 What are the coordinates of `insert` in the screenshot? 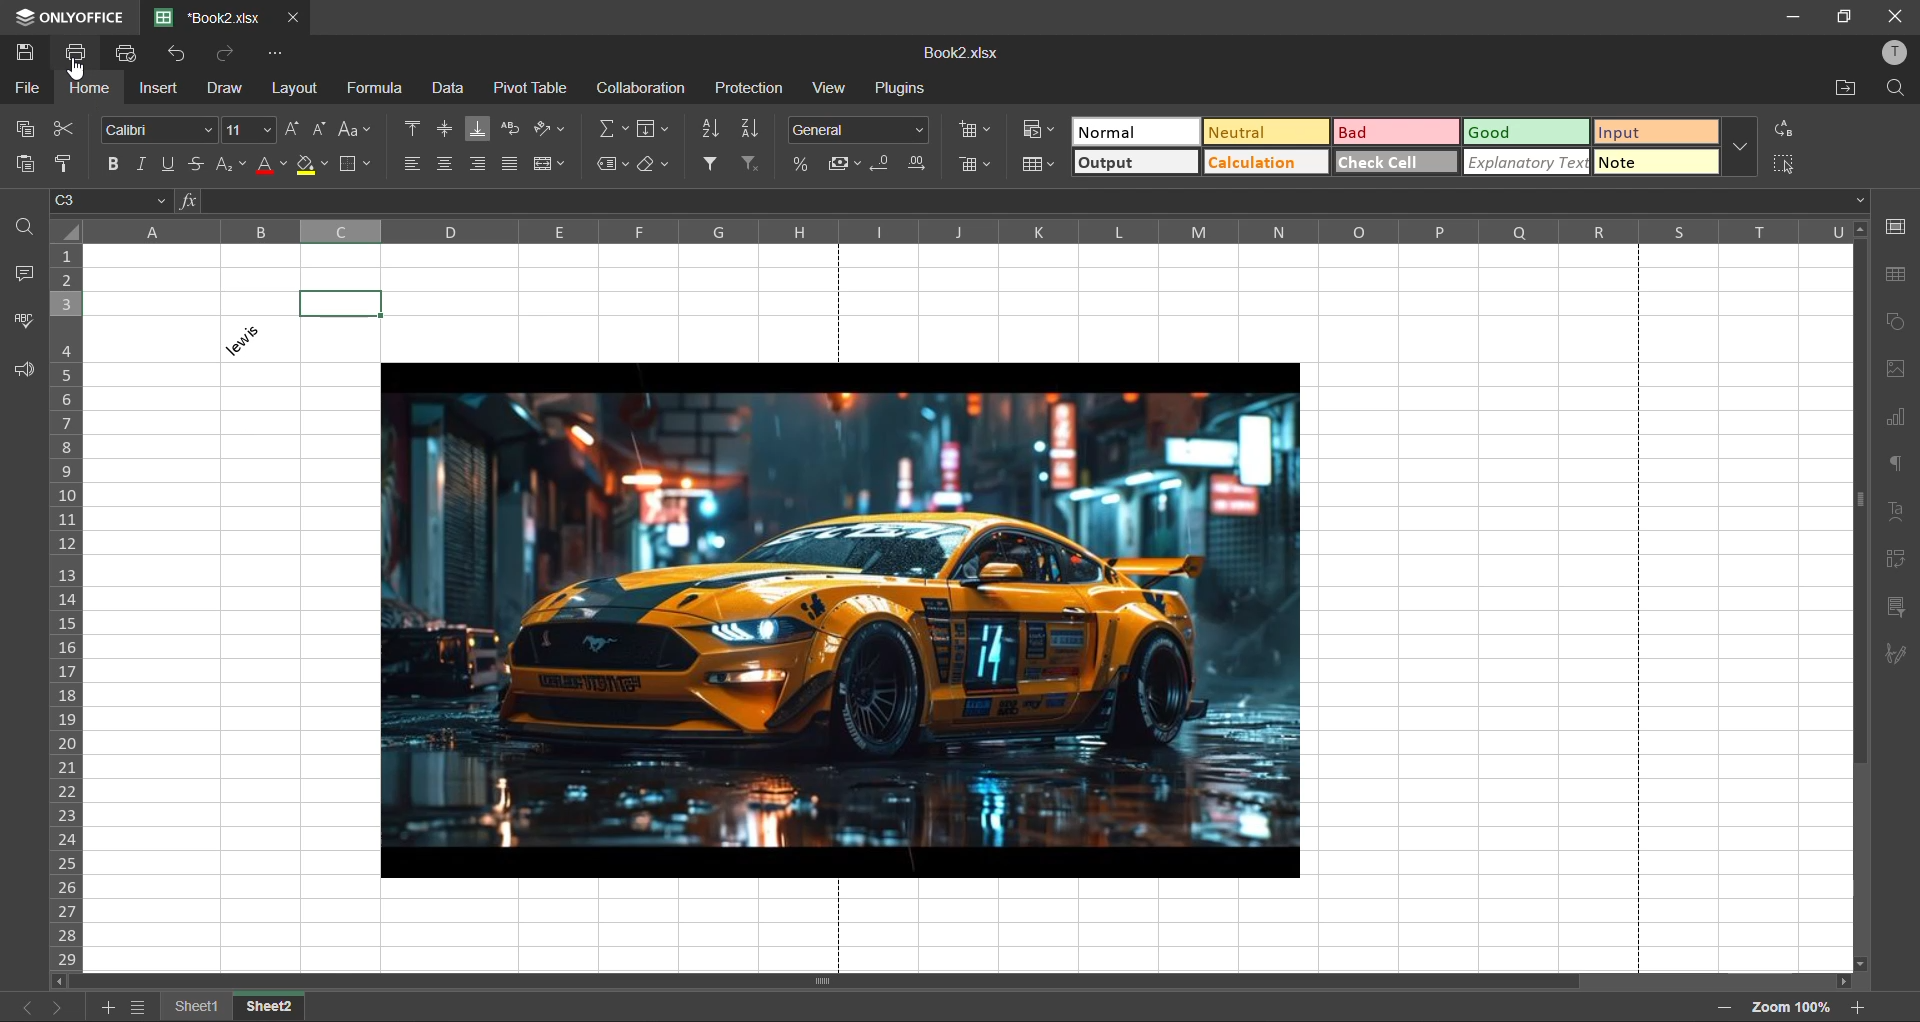 It's located at (155, 87).